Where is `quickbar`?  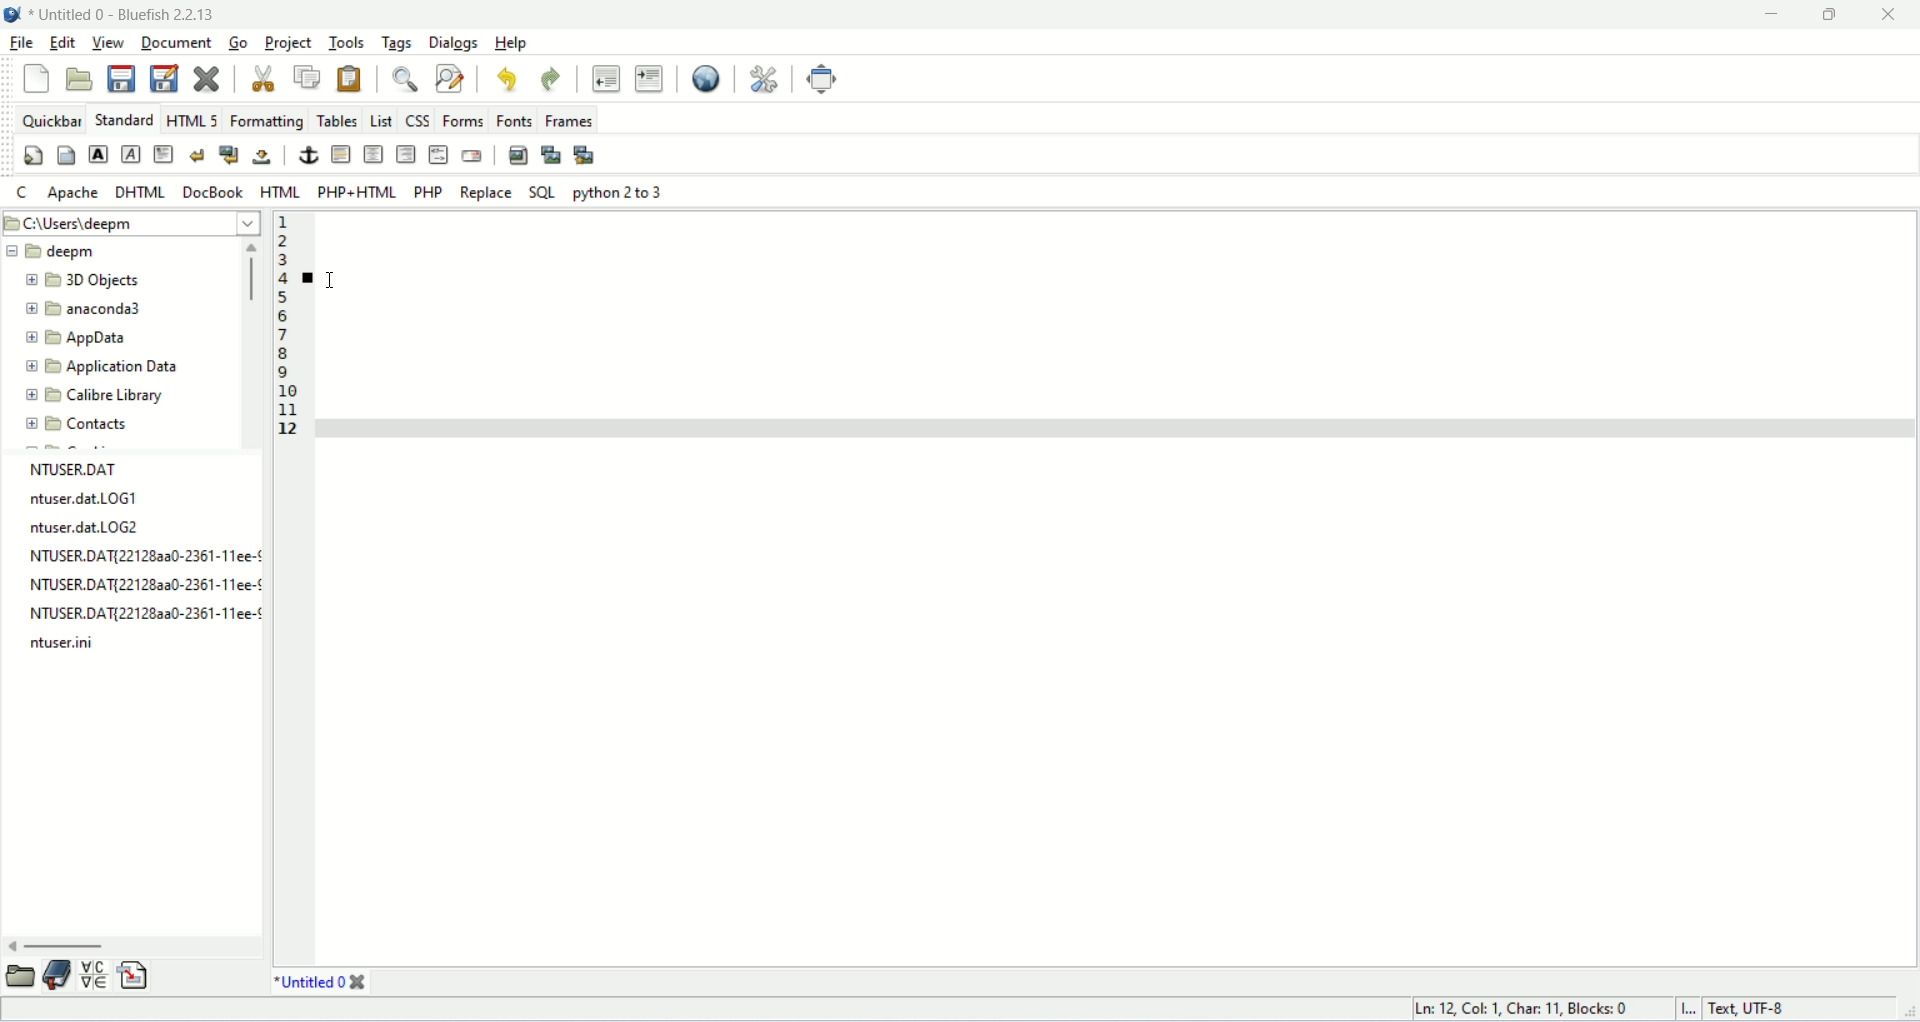 quickbar is located at coordinates (53, 119).